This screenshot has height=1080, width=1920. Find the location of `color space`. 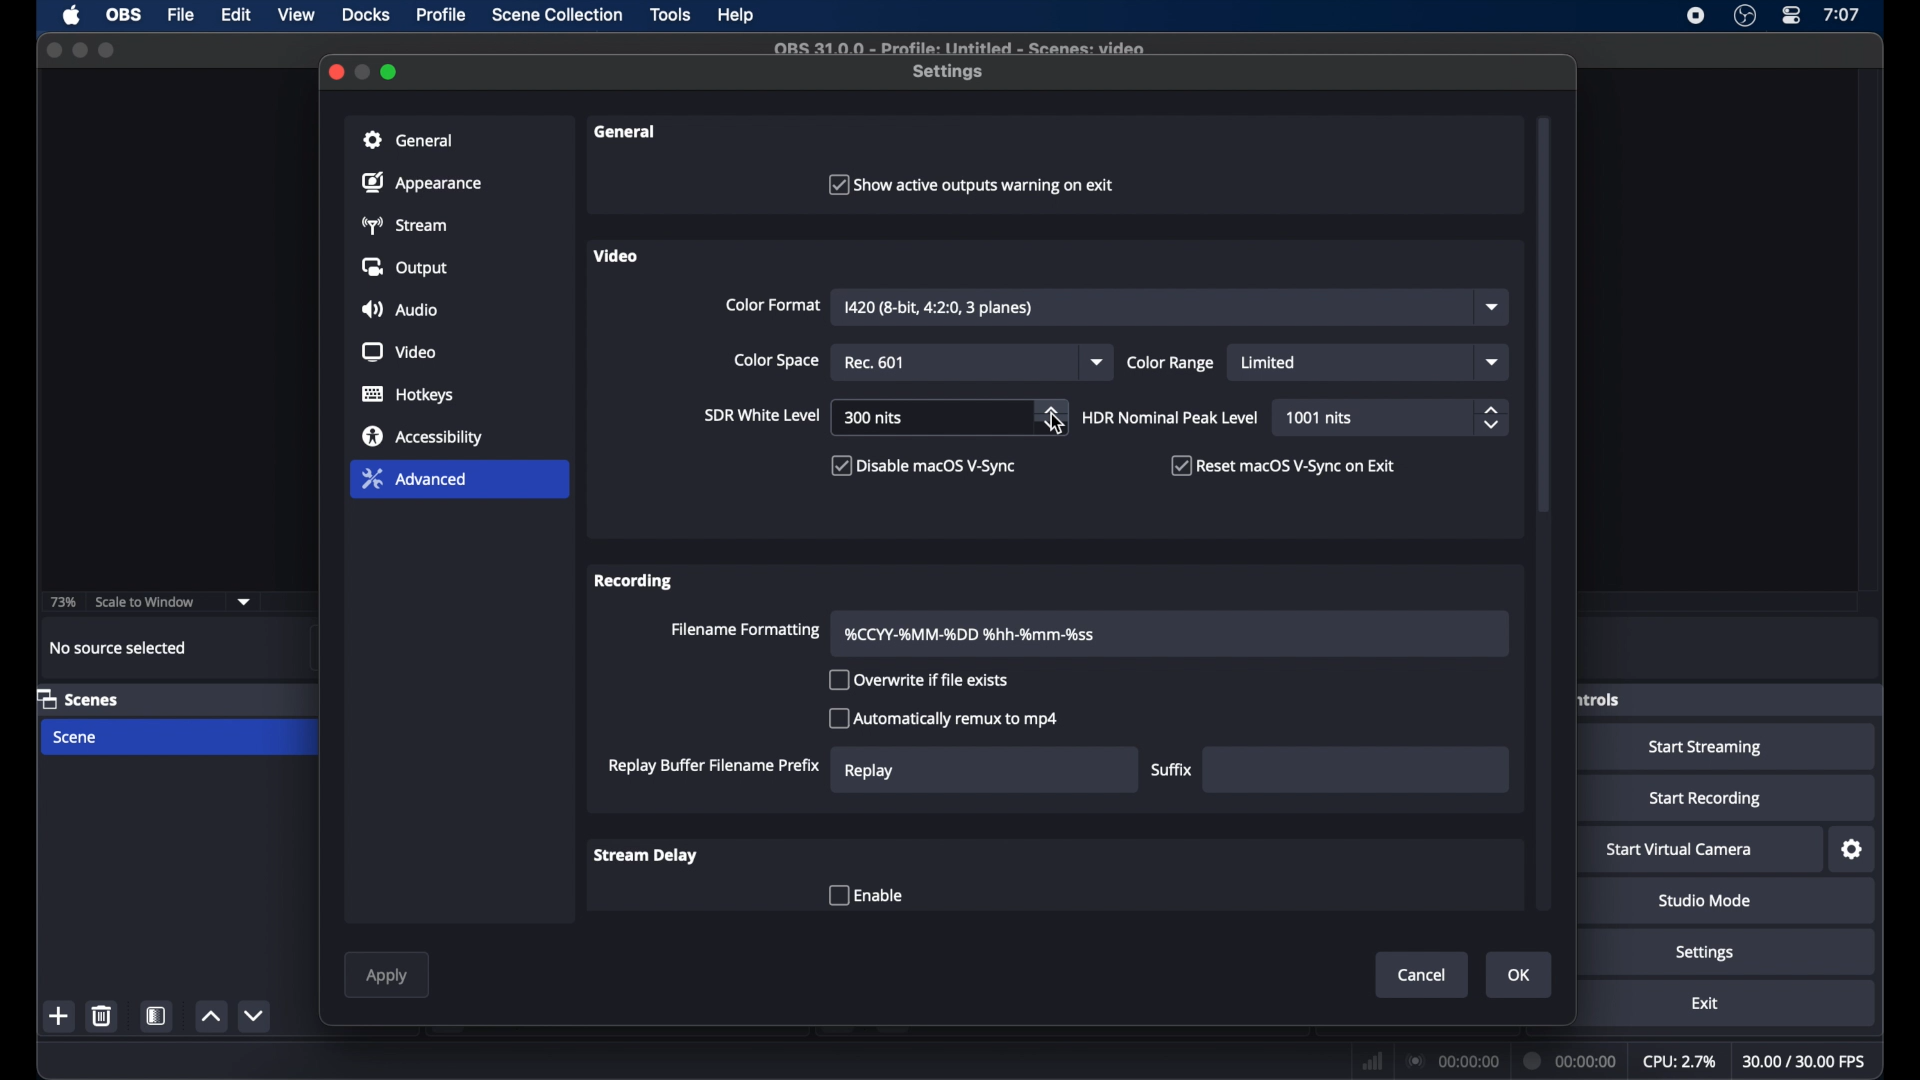

color space is located at coordinates (779, 361).